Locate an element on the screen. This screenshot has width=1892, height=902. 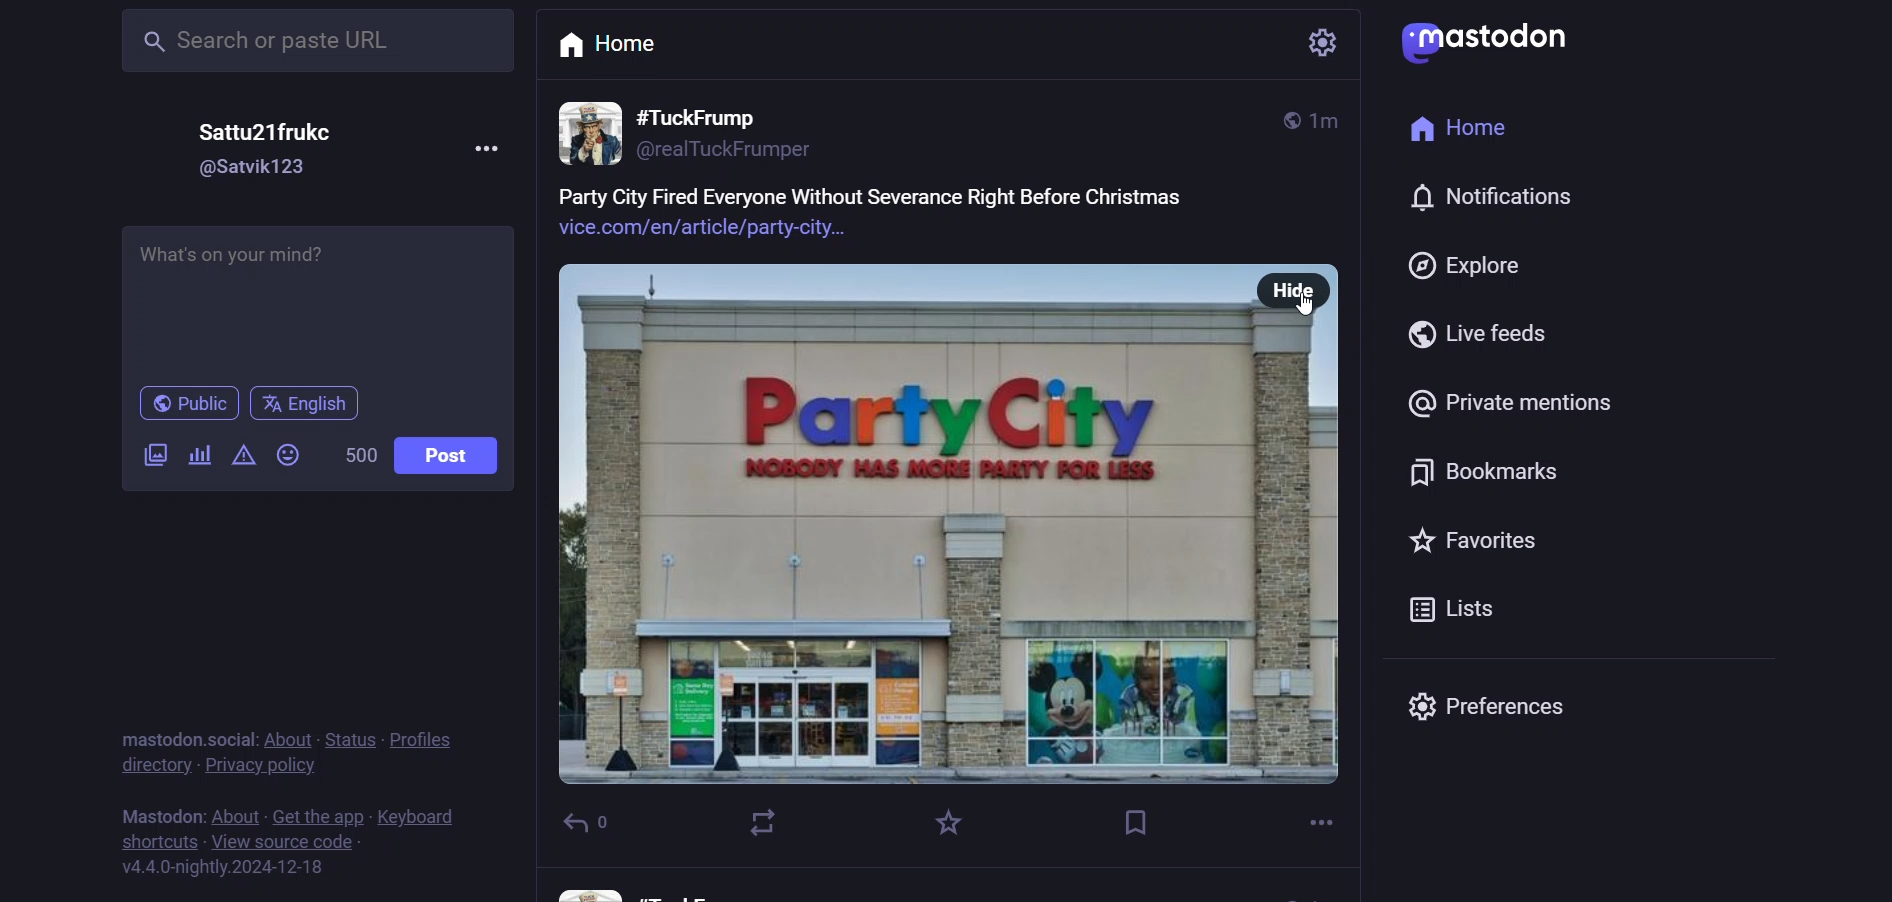
Private mentions is located at coordinates (1511, 403).